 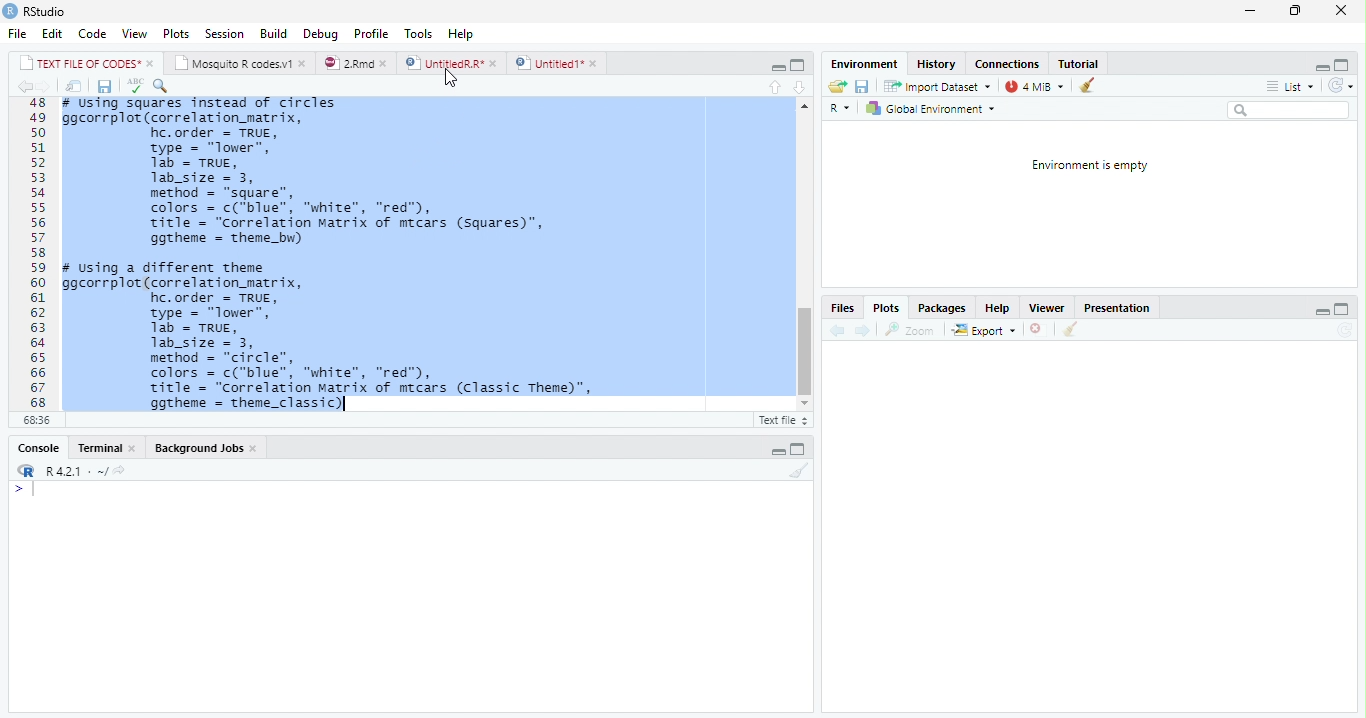 I want to click on go forward, so click(x=863, y=332).